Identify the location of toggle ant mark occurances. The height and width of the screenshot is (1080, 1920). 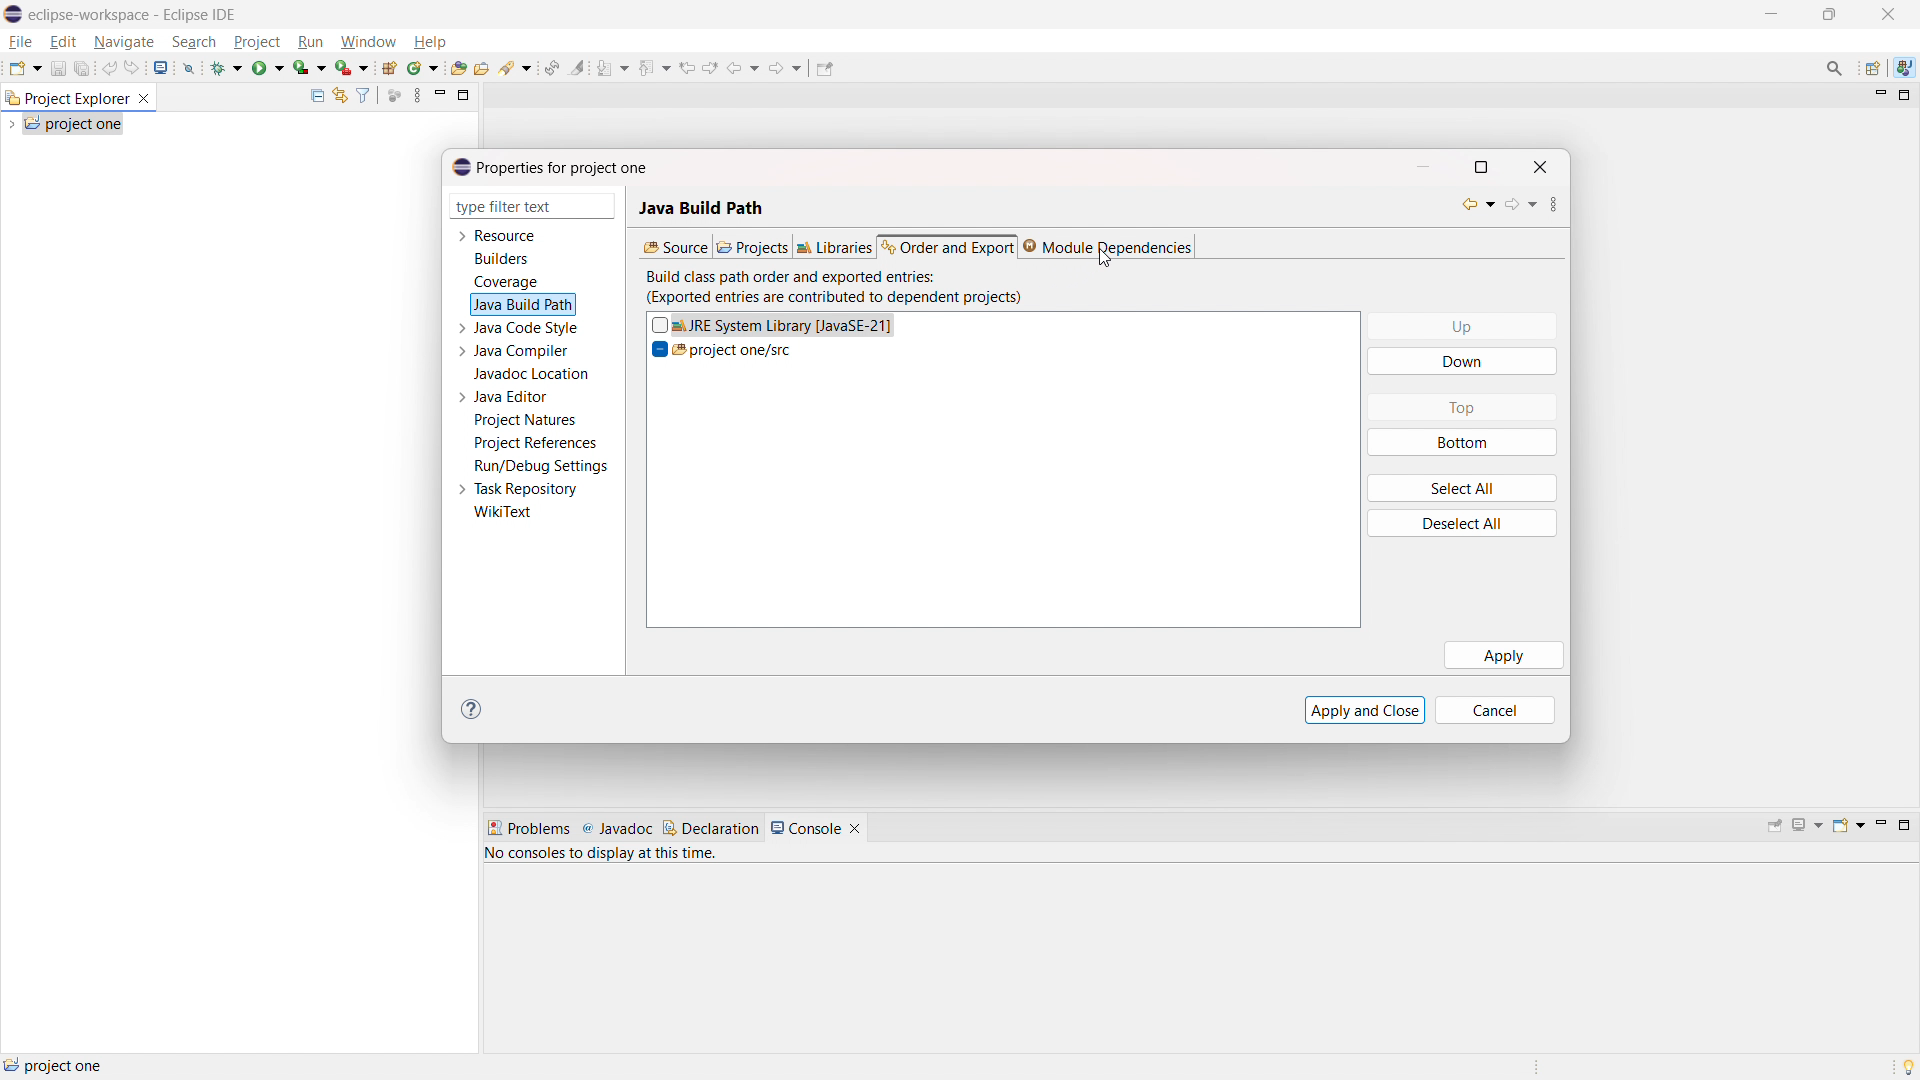
(578, 67).